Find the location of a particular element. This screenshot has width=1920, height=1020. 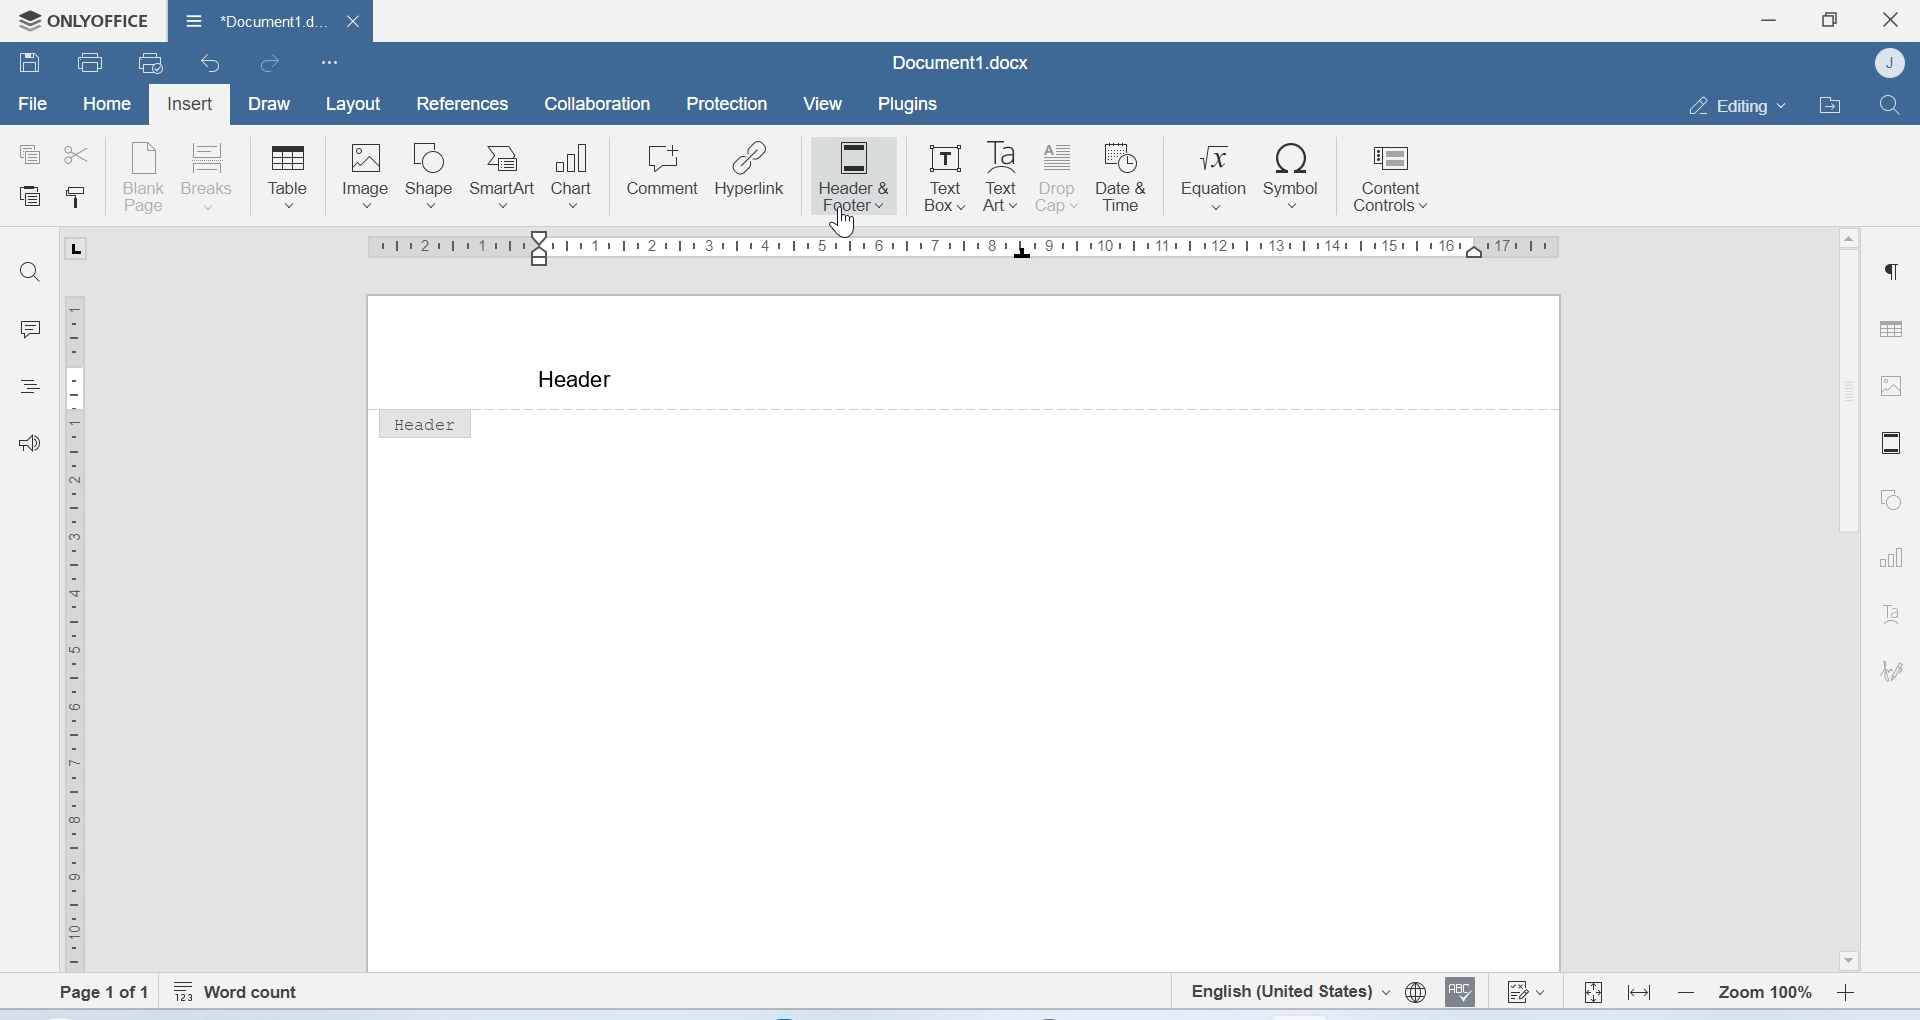

plugins is located at coordinates (916, 104).